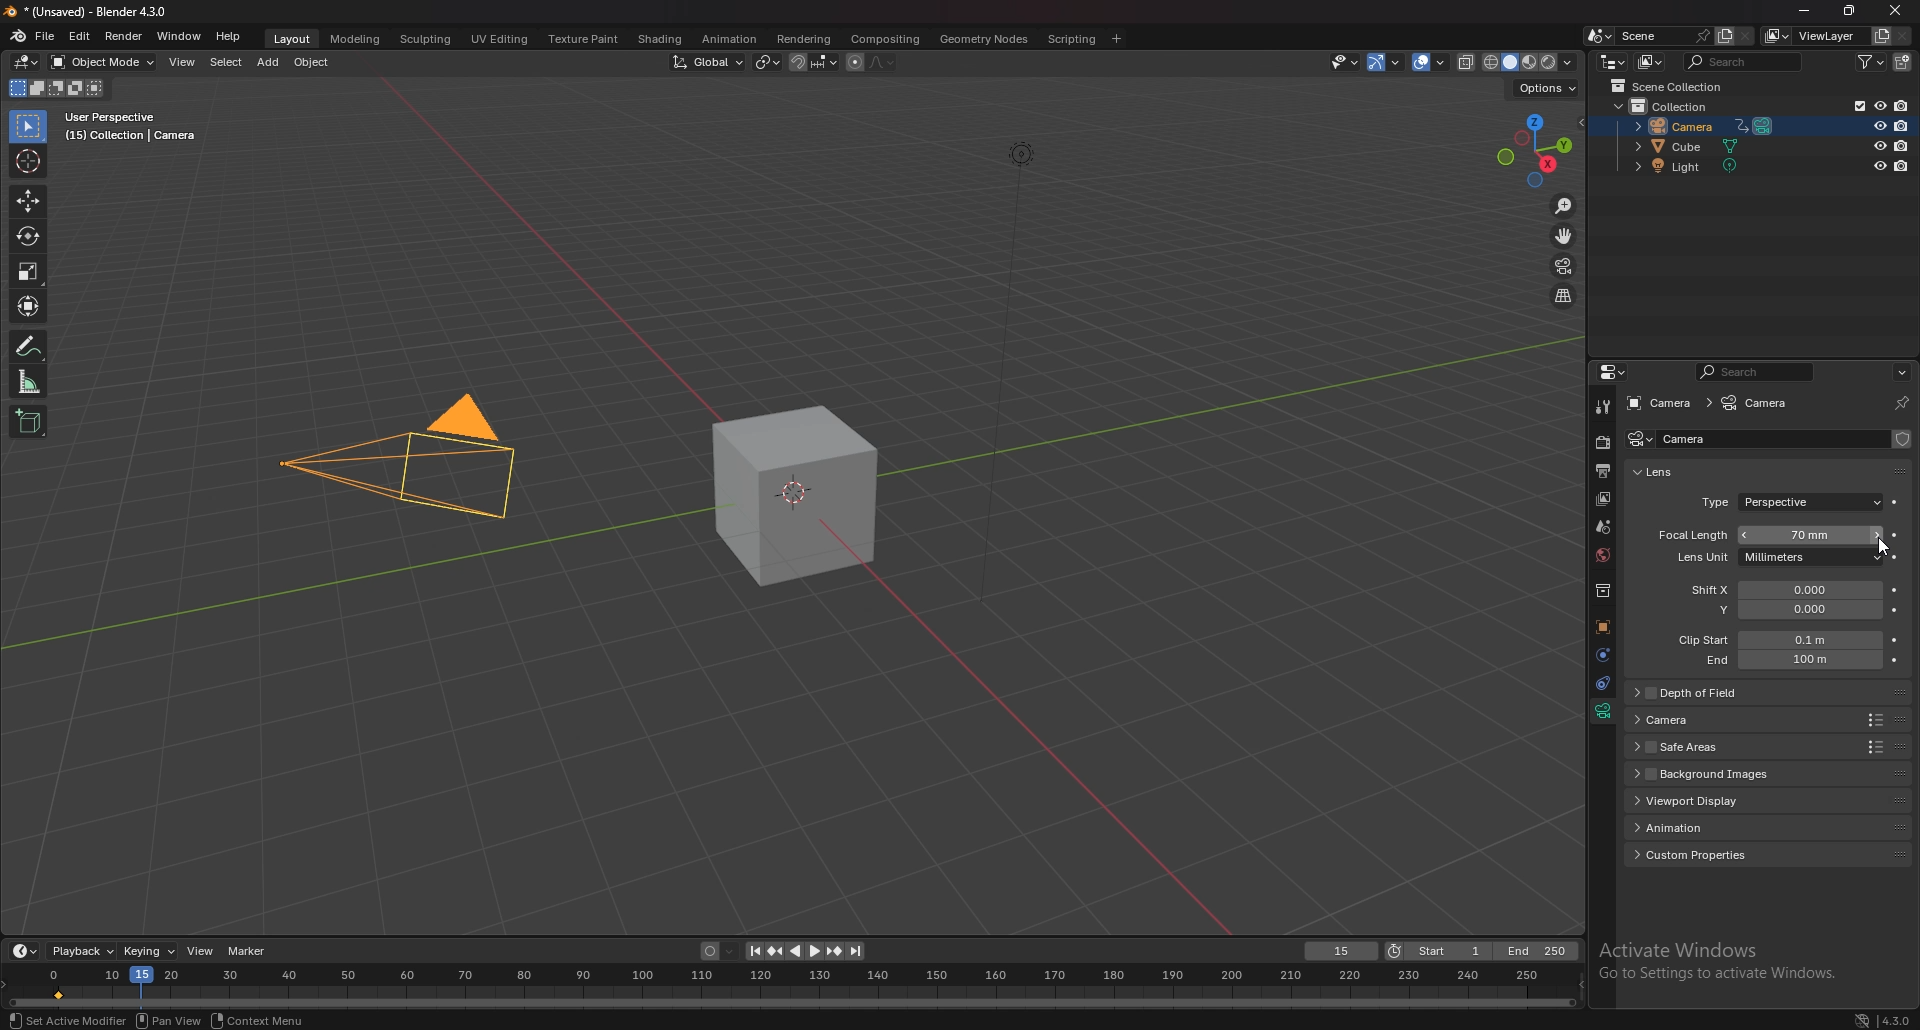 The height and width of the screenshot is (1030, 1920). What do you see at coordinates (1852, 104) in the screenshot?
I see `exclude from viewlayer` at bounding box center [1852, 104].